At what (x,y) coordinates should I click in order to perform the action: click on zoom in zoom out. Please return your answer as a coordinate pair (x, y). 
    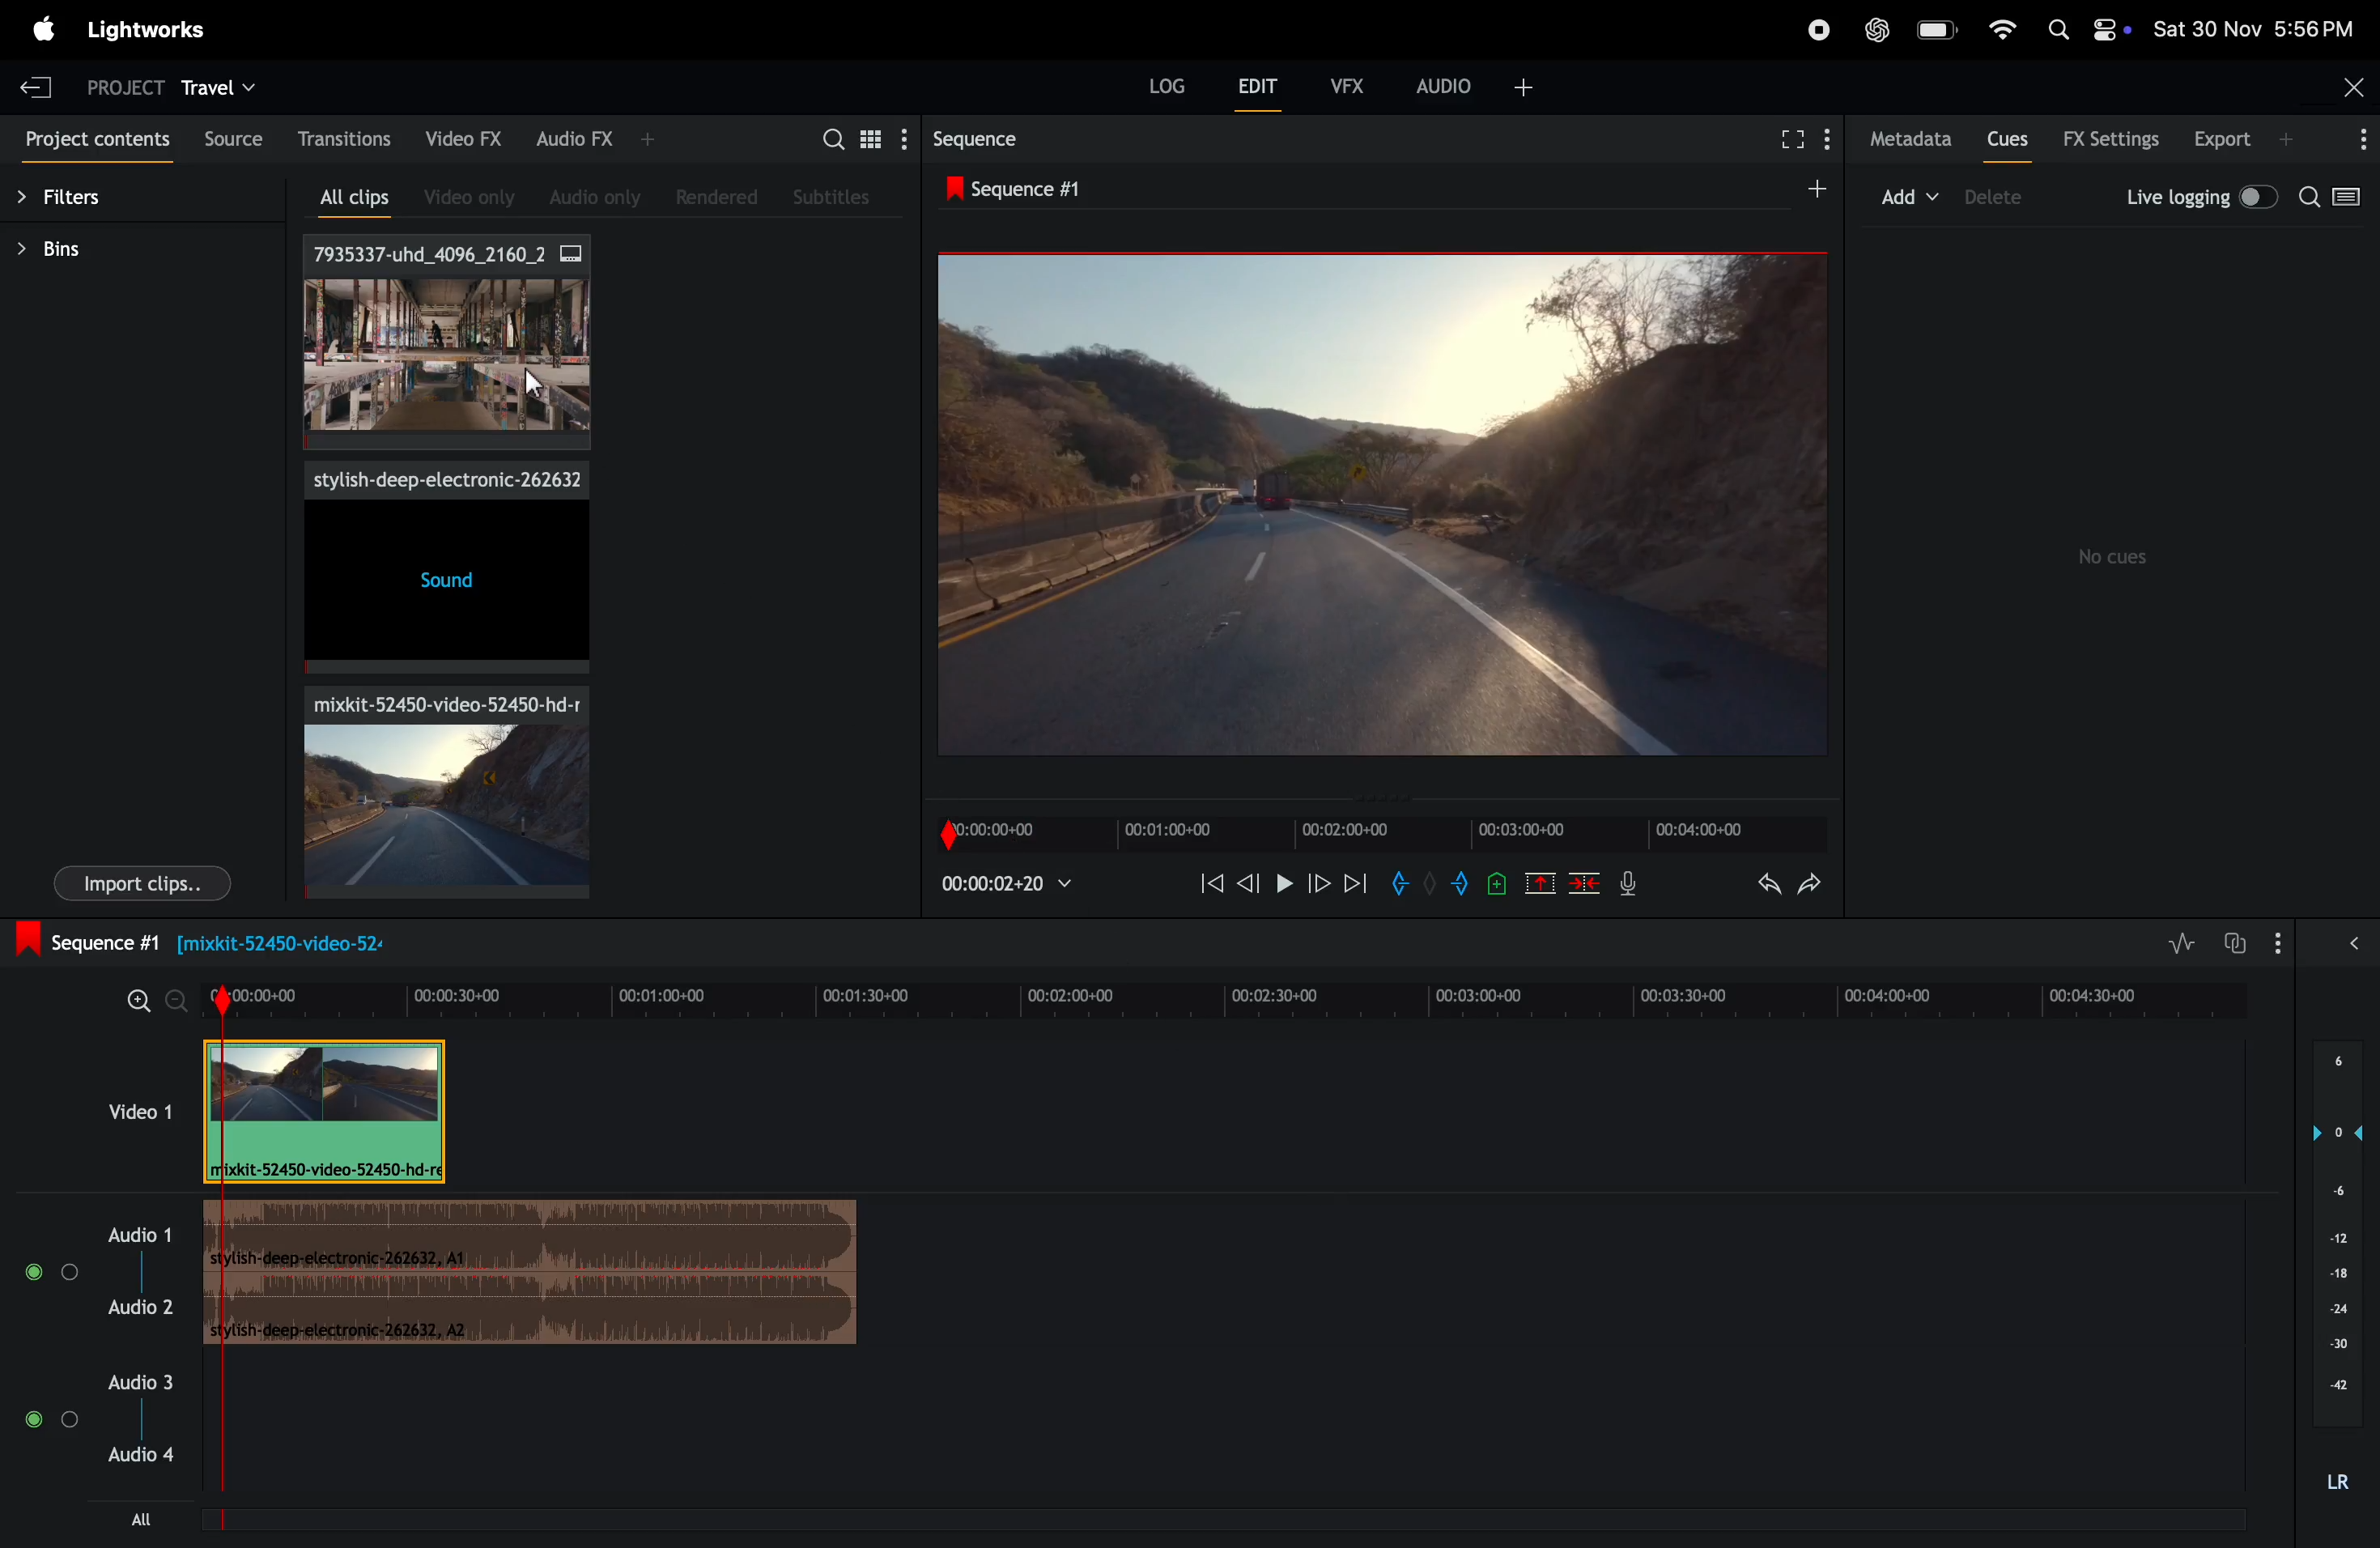
    Looking at the image, I should click on (143, 1000).